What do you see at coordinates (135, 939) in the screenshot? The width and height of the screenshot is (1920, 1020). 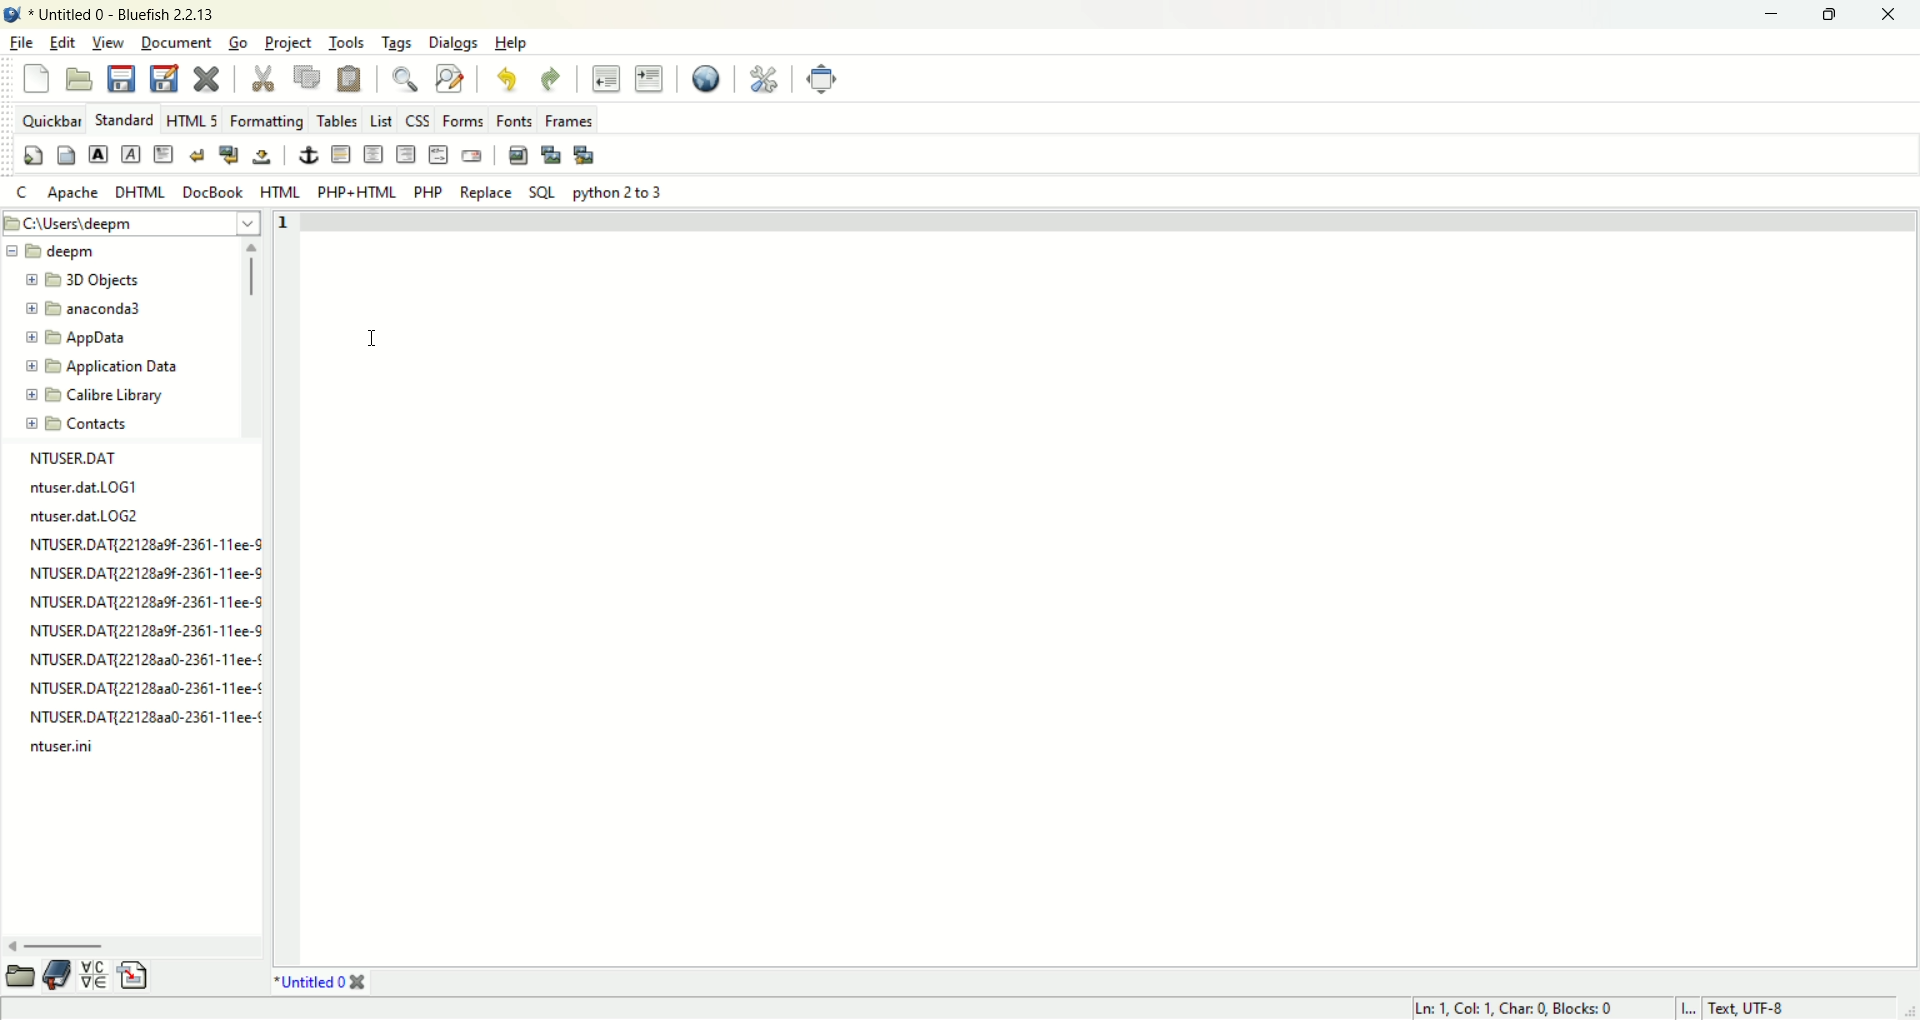 I see `scroll bar` at bounding box center [135, 939].